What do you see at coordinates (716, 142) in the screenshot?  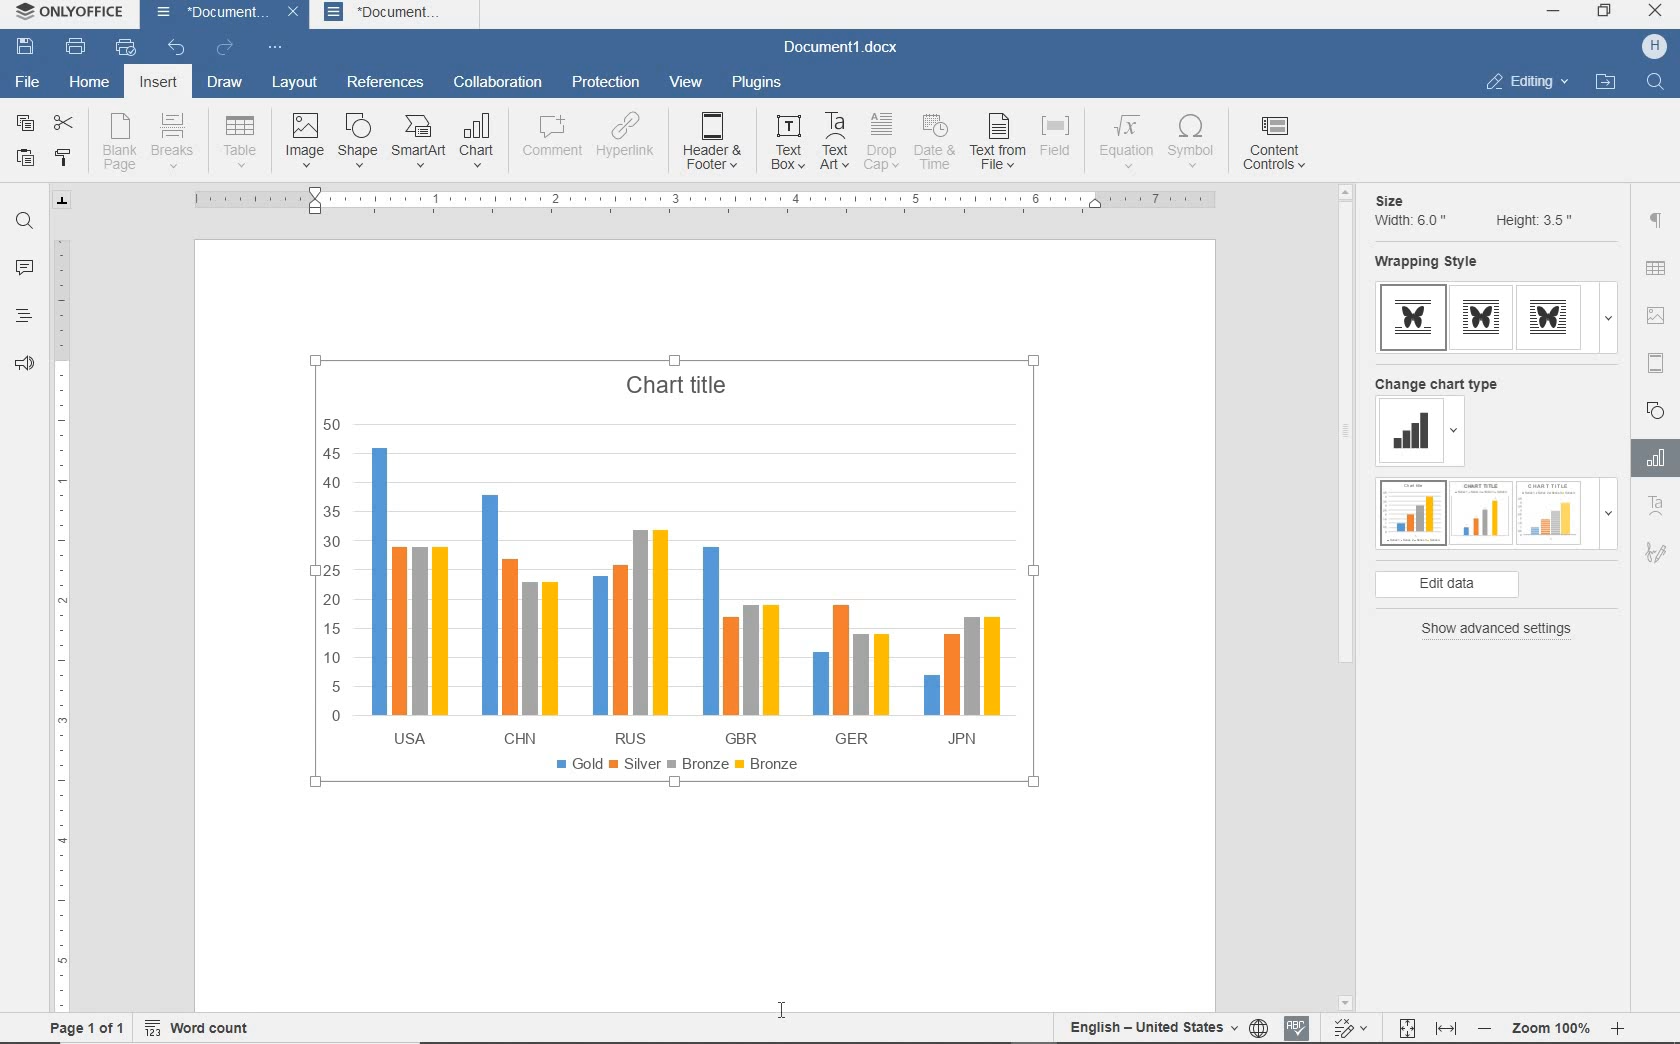 I see `header & footer` at bounding box center [716, 142].